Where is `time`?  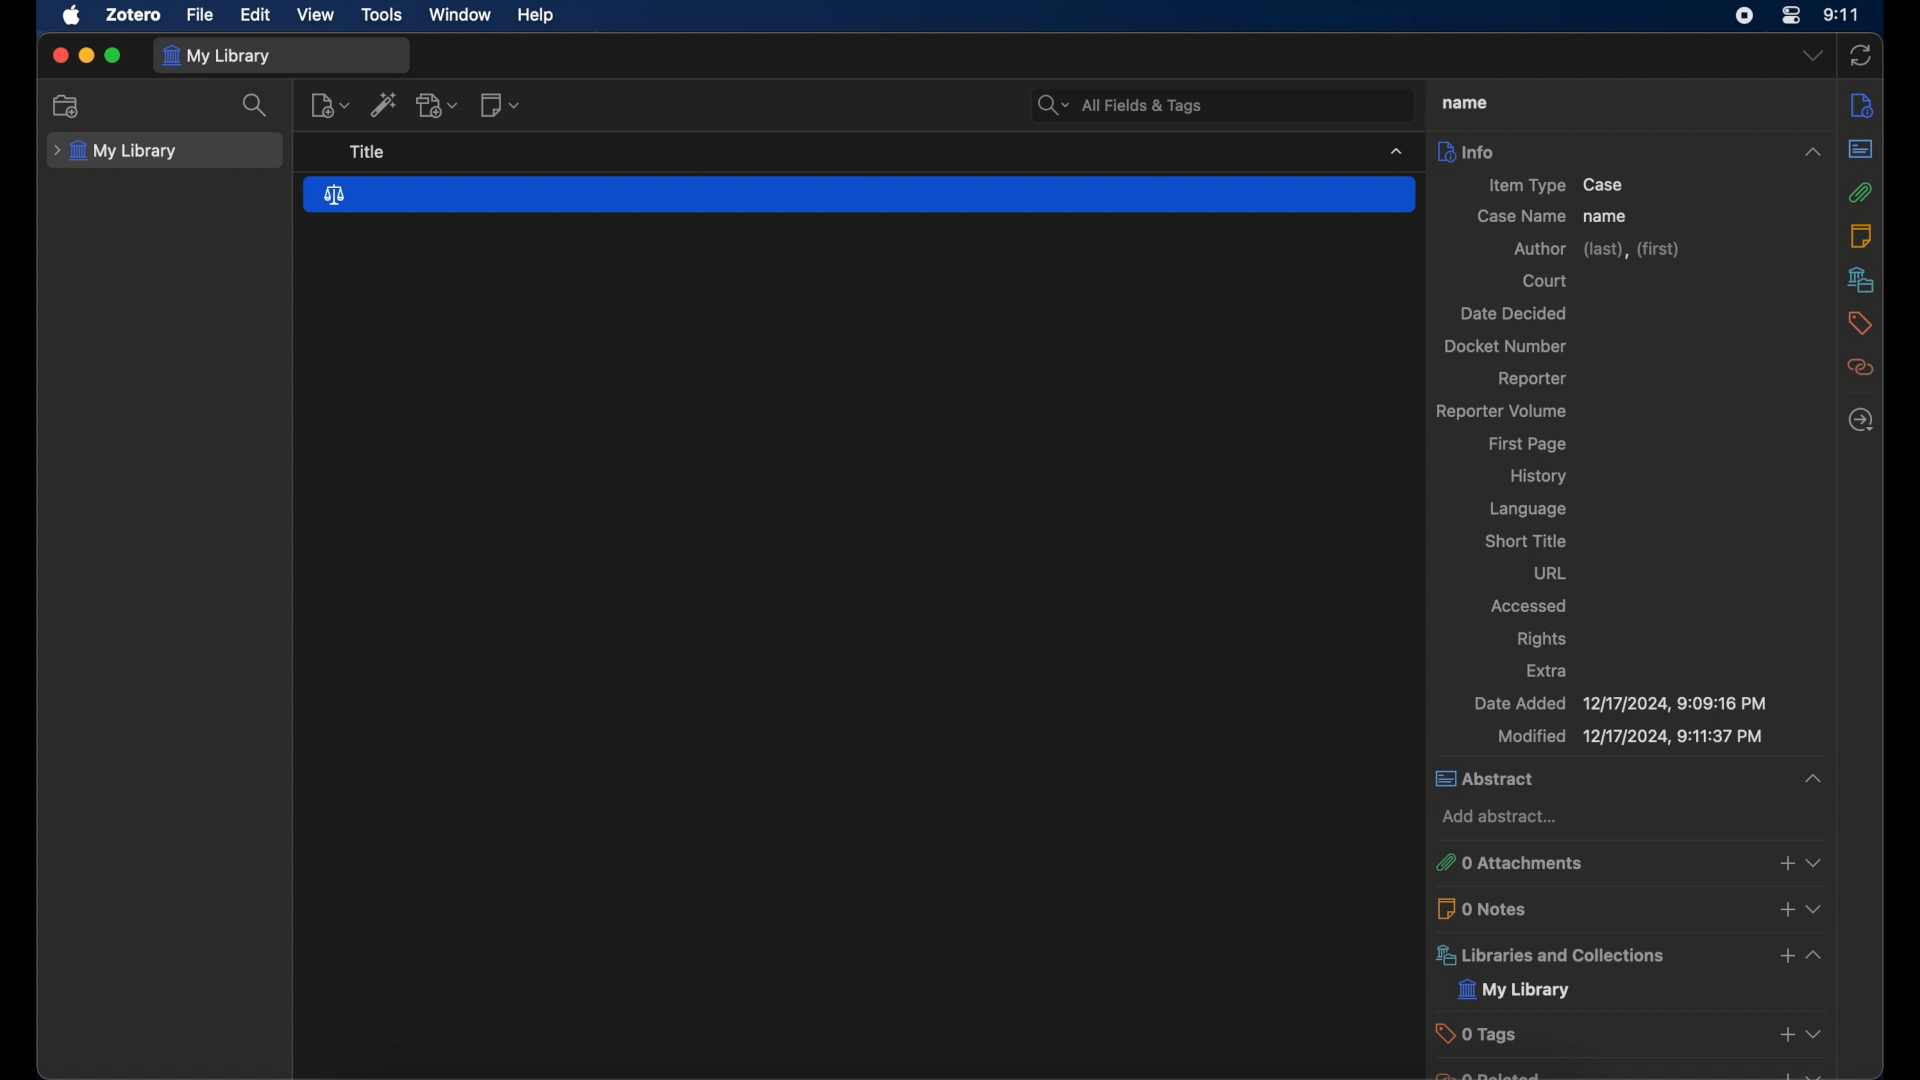 time is located at coordinates (1841, 15).